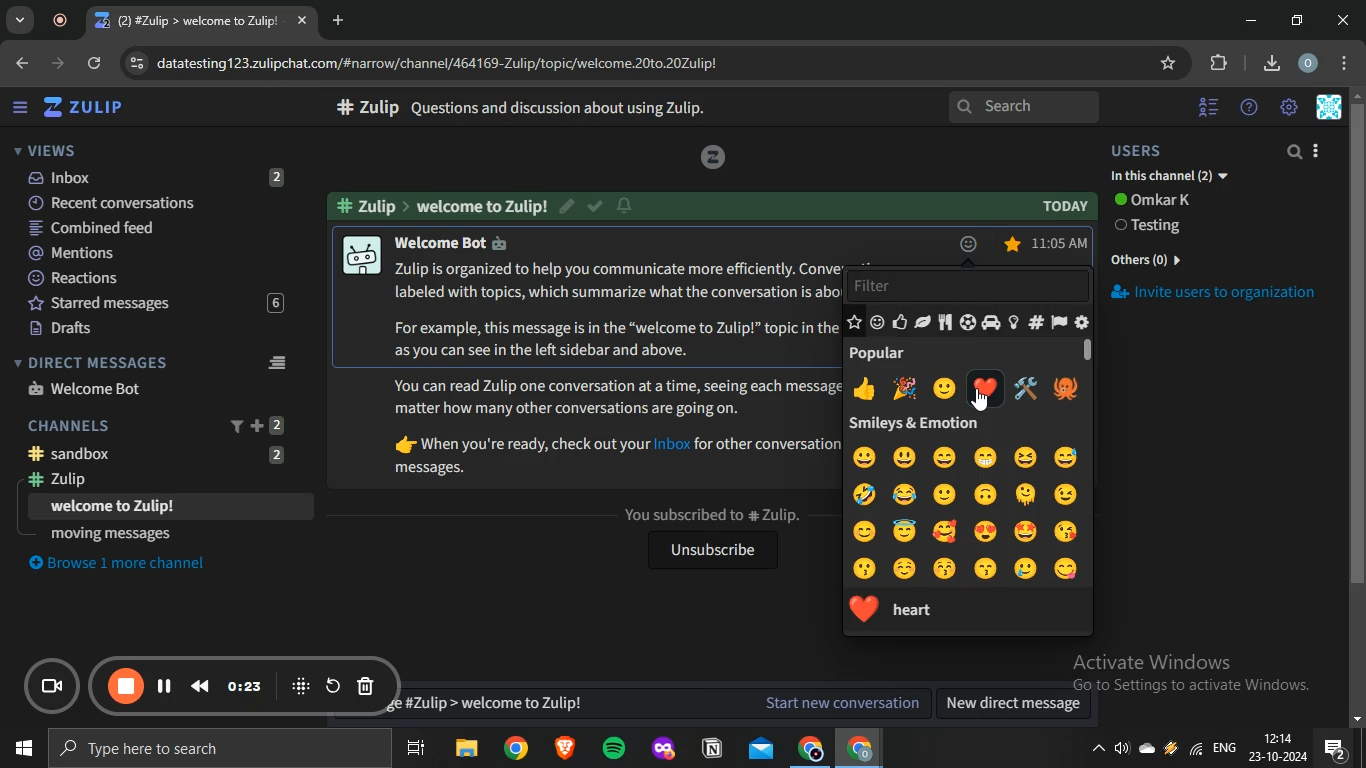 The height and width of the screenshot is (768, 1366). What do you see at coordinates (87, 388) in the screenshot?
I see `welcome bot` at bounding box center [87, 388].